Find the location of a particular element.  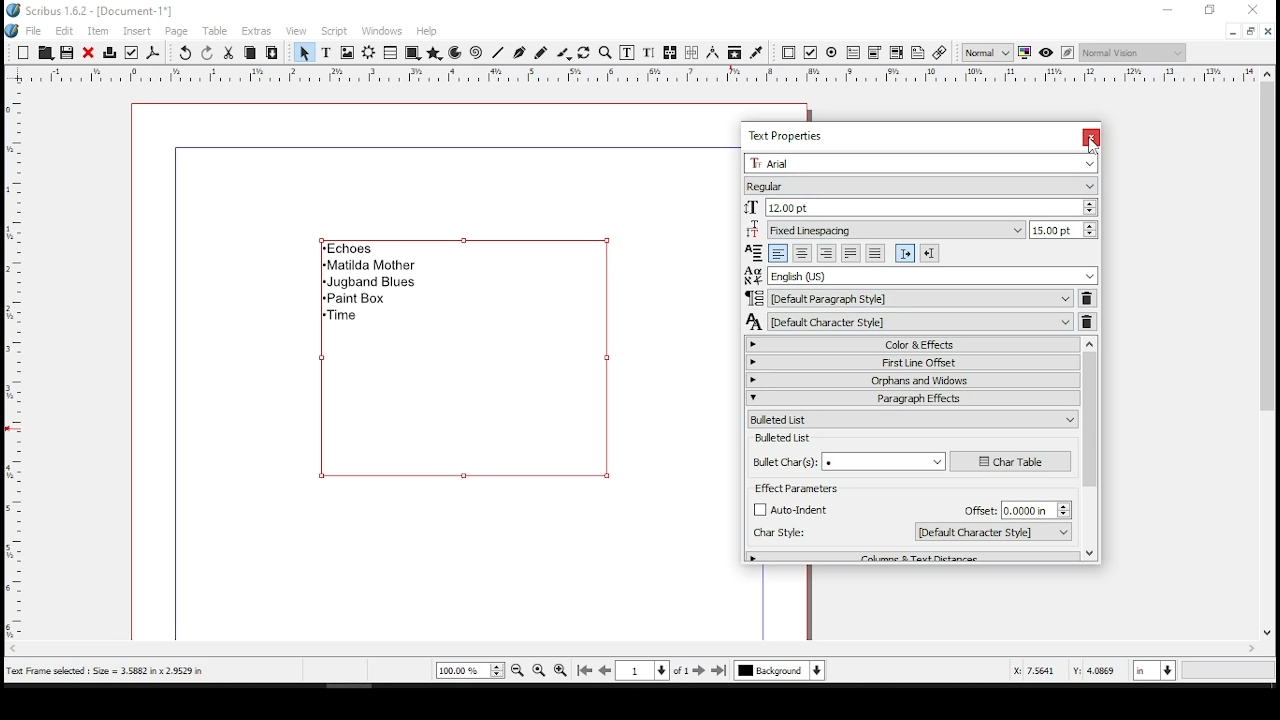

spiral is located at coordinates (475, 54).